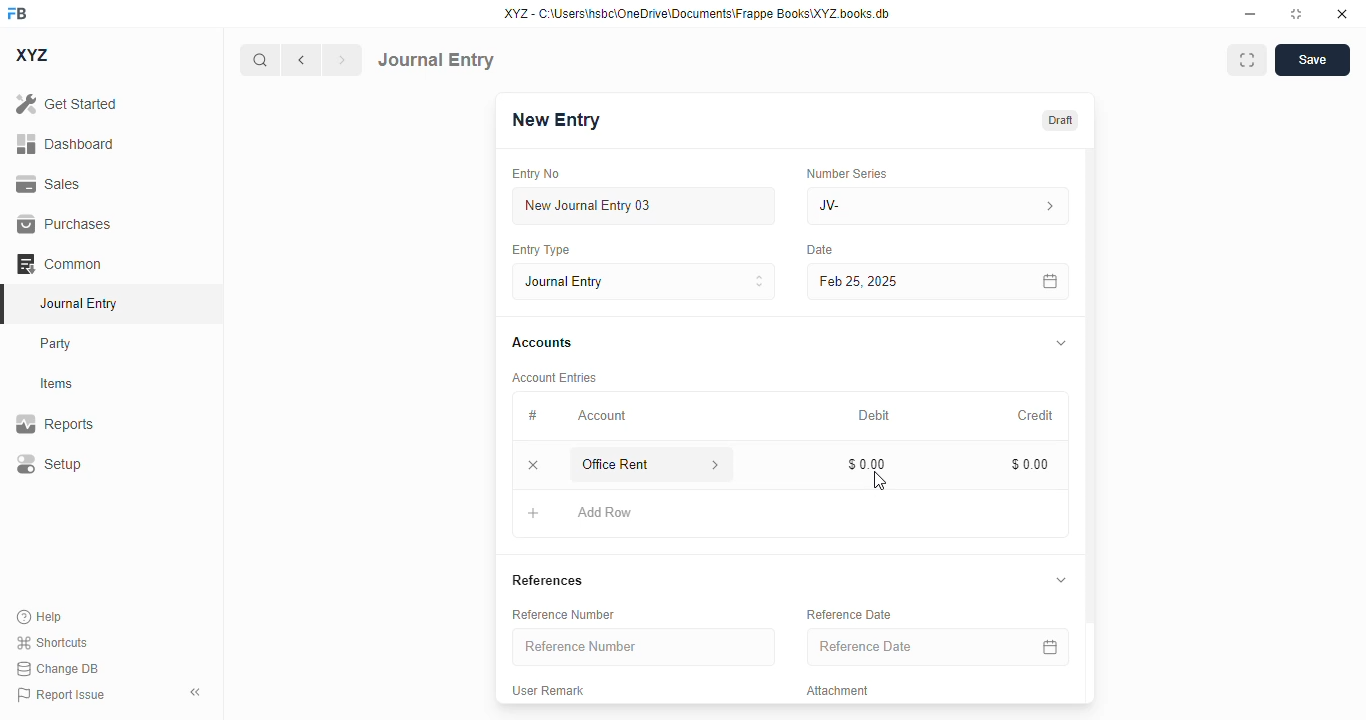  What do you see at coordinates (1313, 60) in the screenshot?
I see `save` at bounding box center [1313, 60].